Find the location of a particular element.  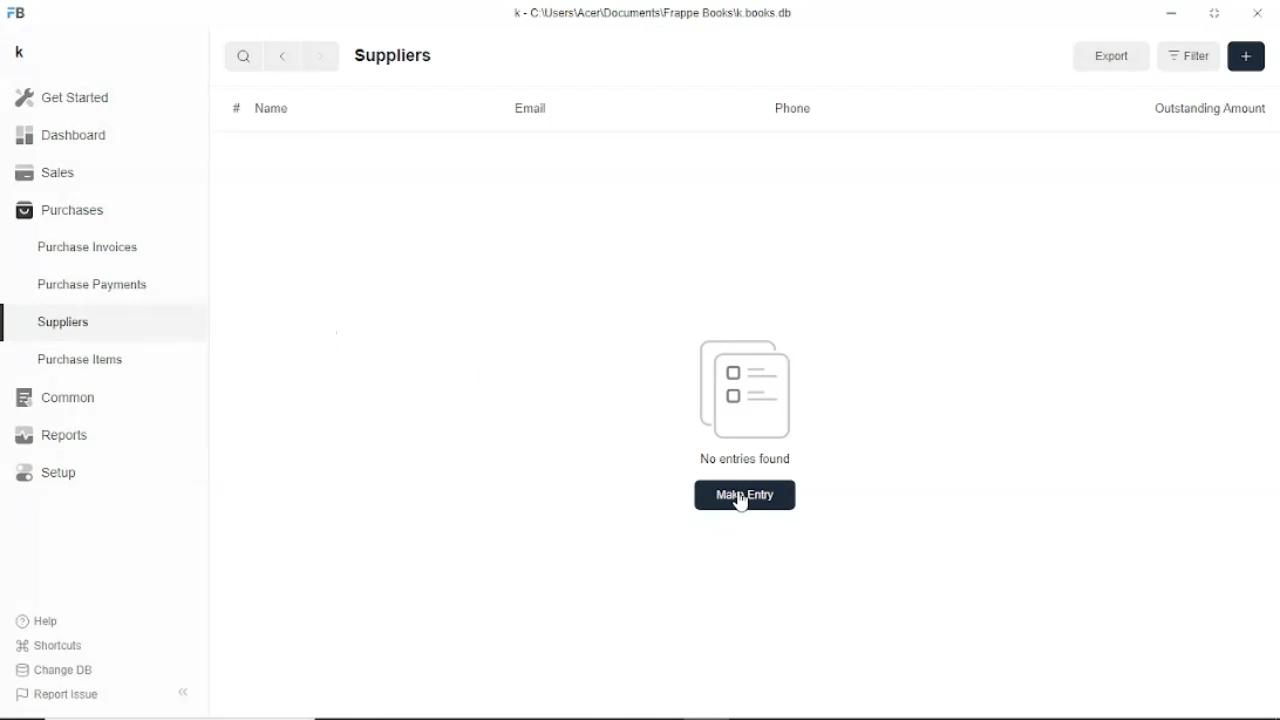

Suppliers is located at coordinates (64, 322).